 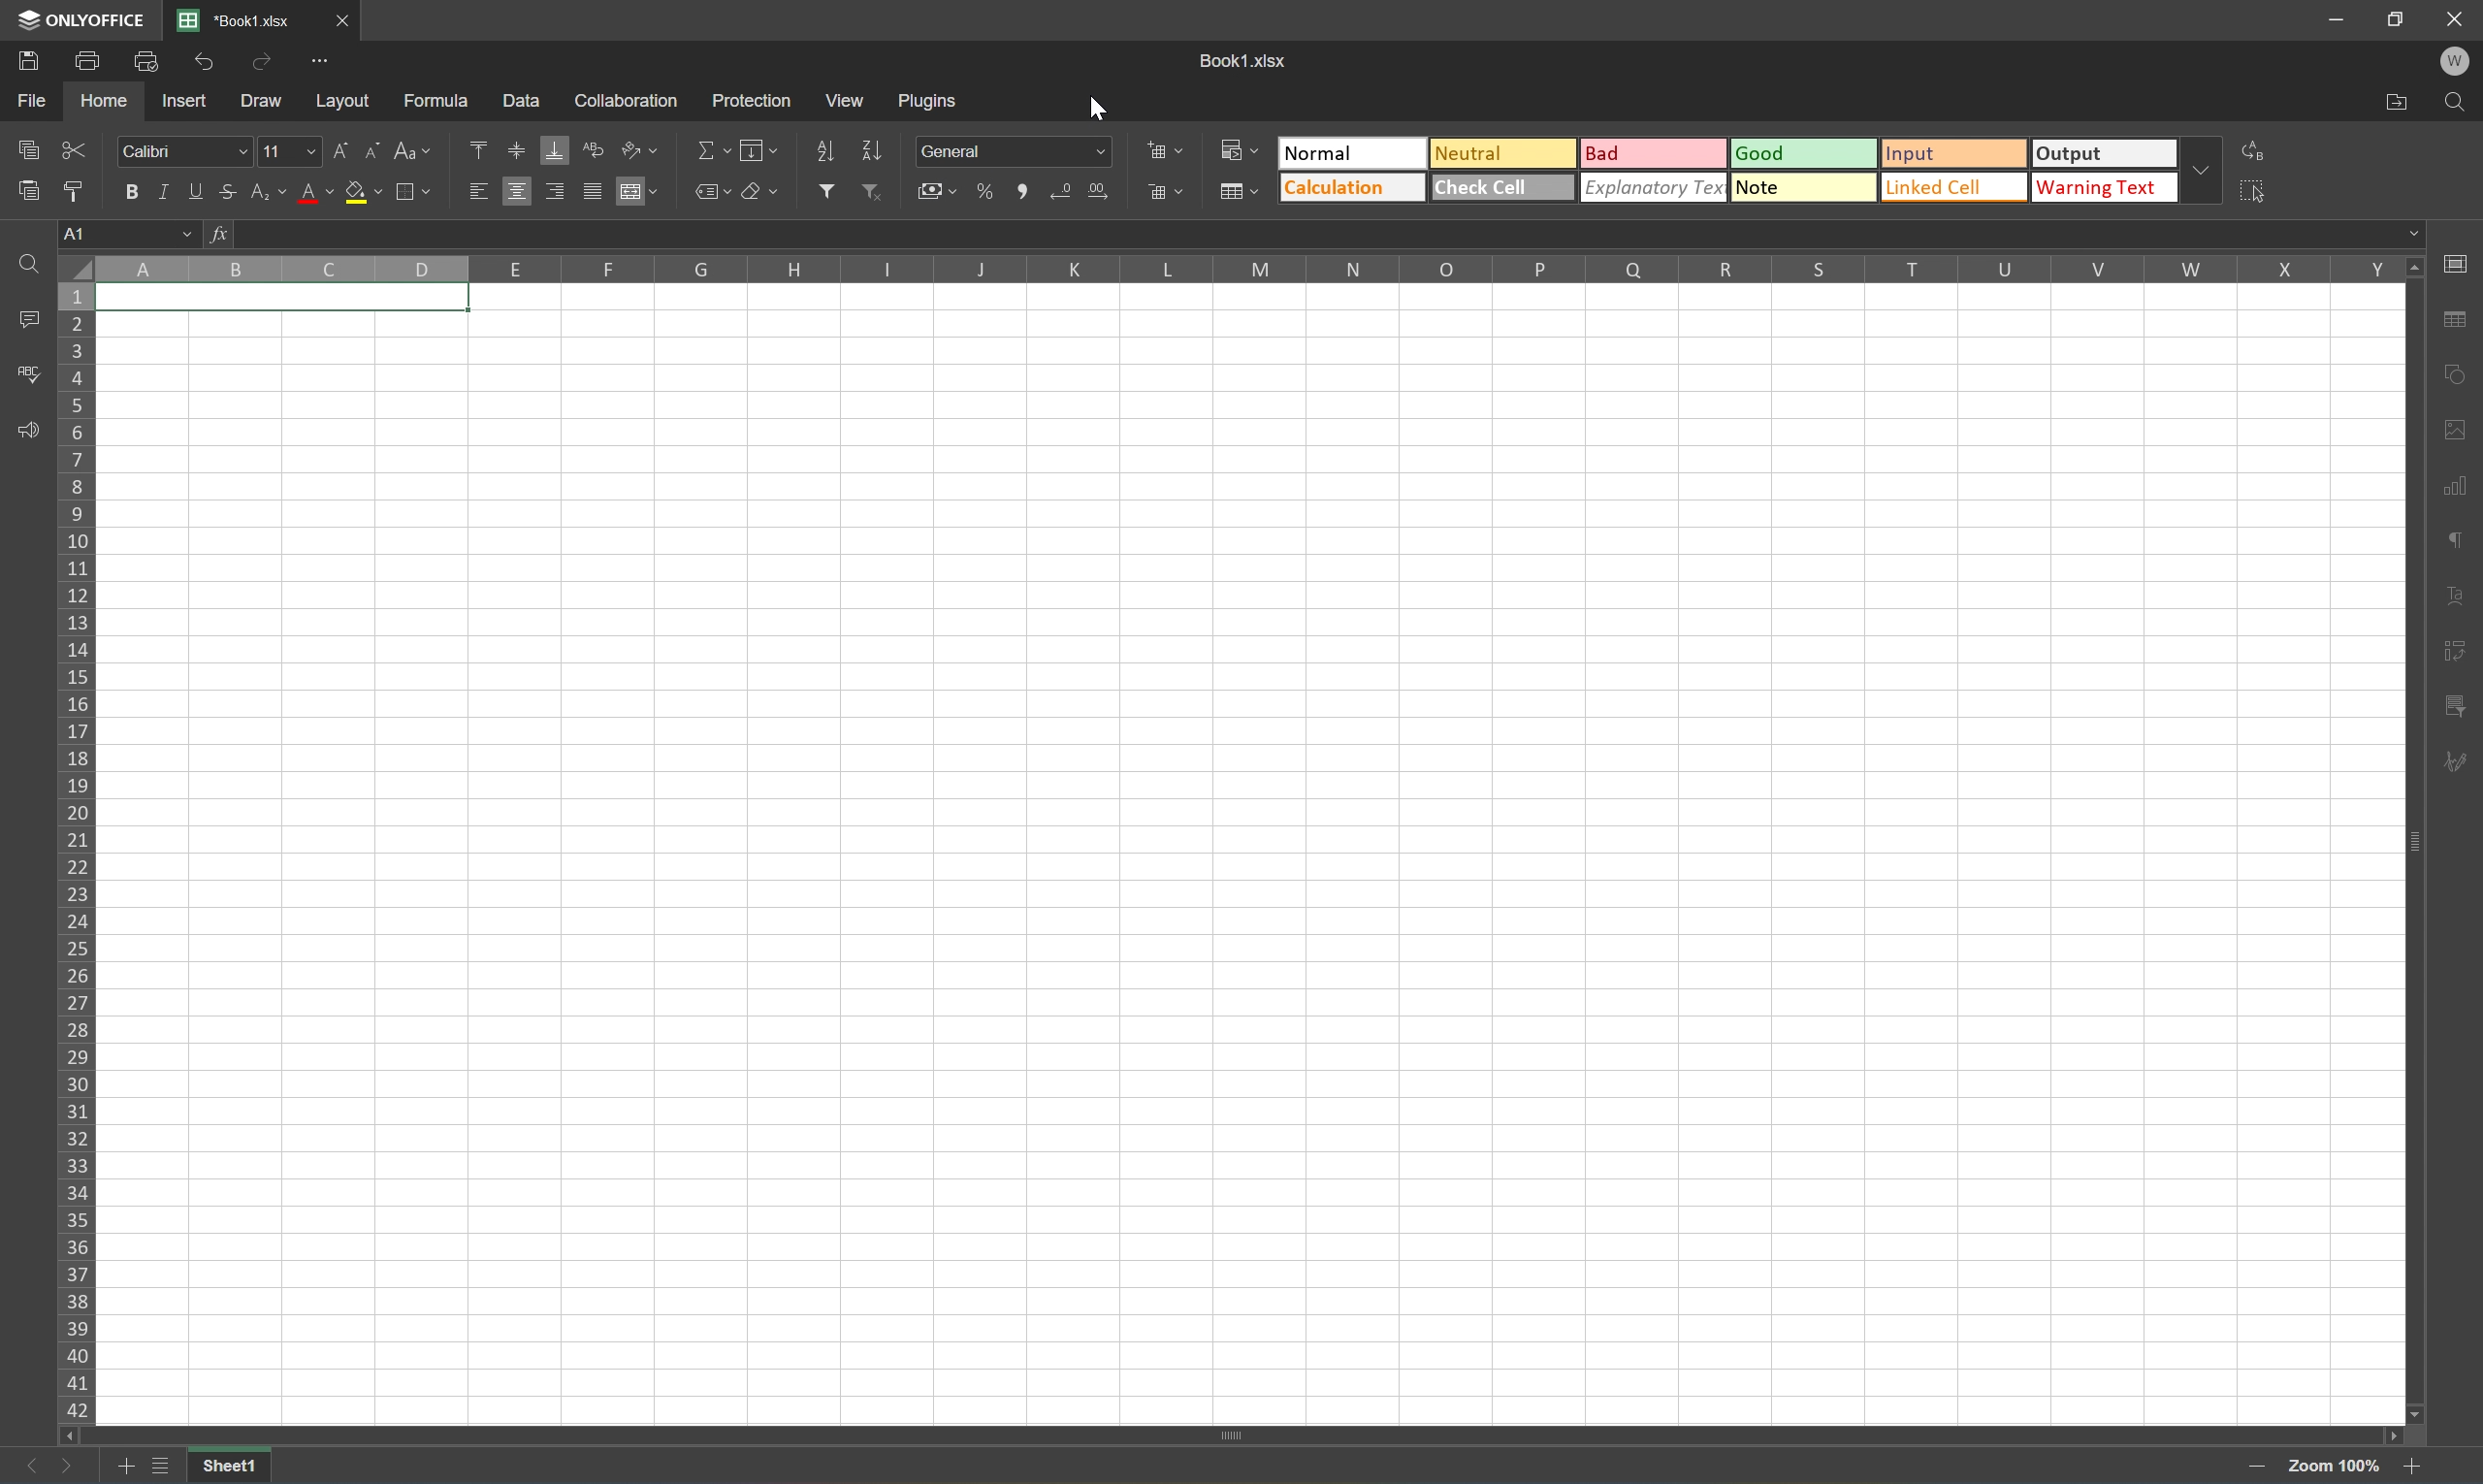 I want to click on Borders, so click(x=421, y=190).